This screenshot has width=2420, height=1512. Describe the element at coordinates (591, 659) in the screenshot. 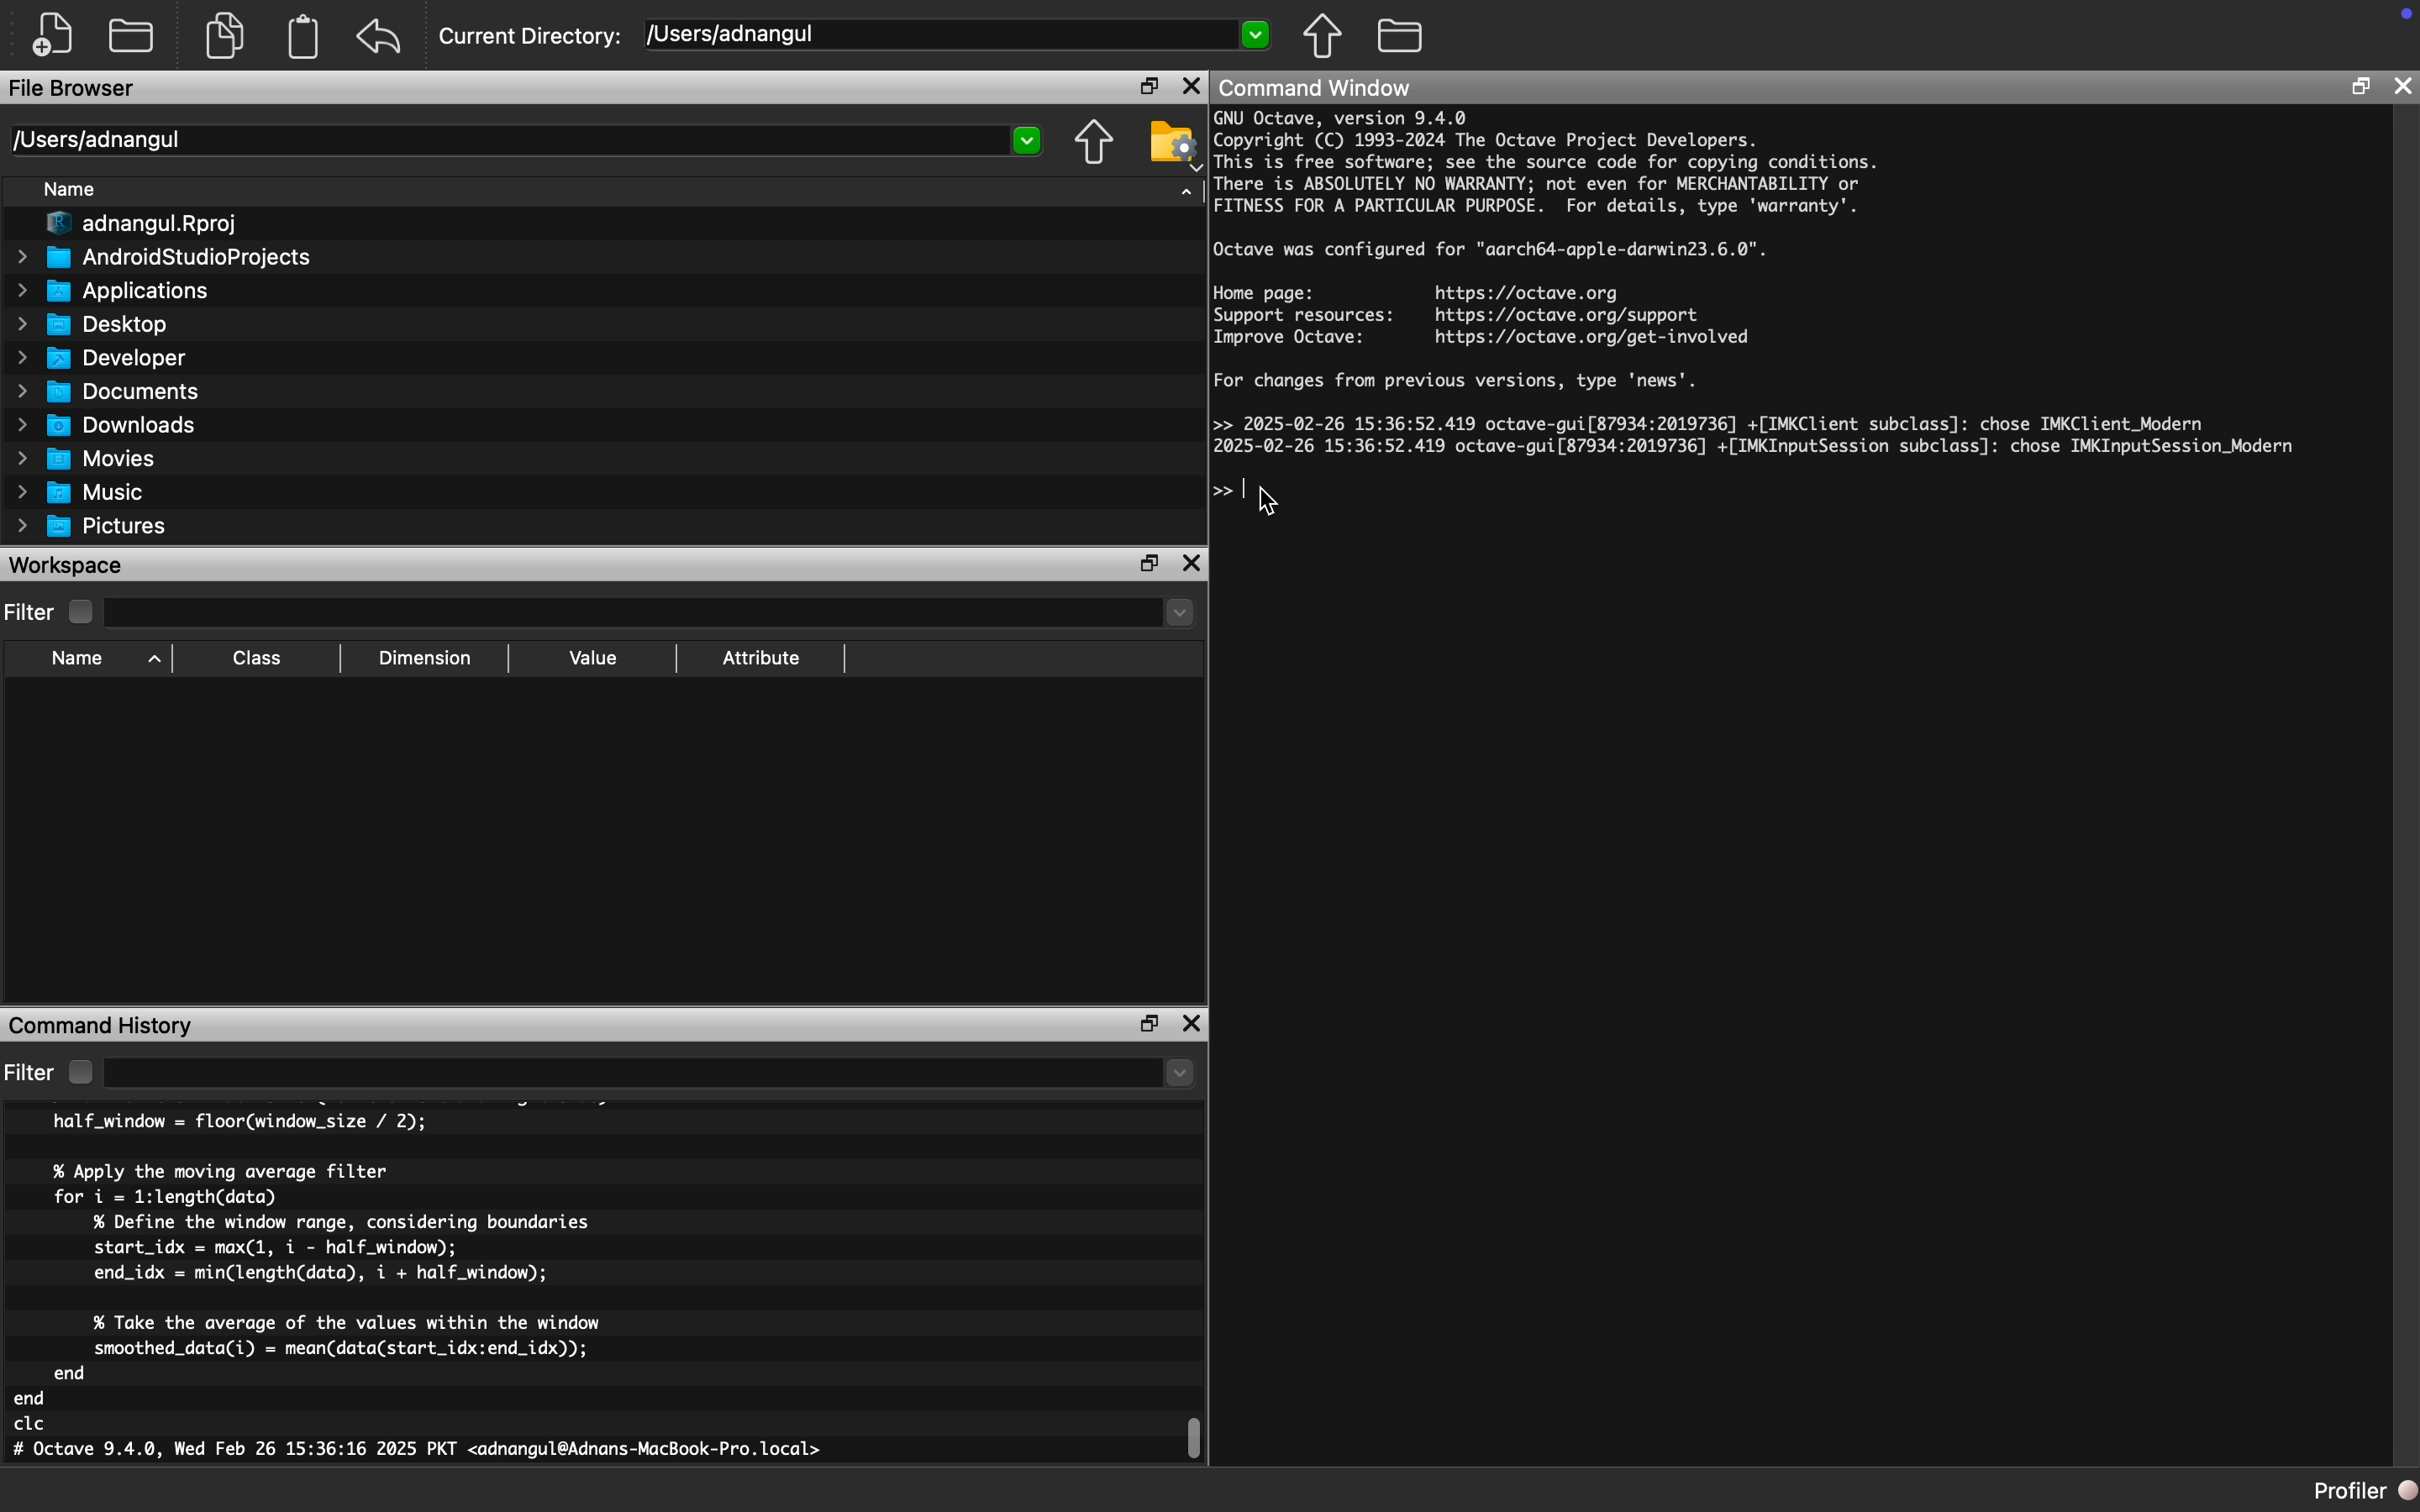

I see `Value` at that location.